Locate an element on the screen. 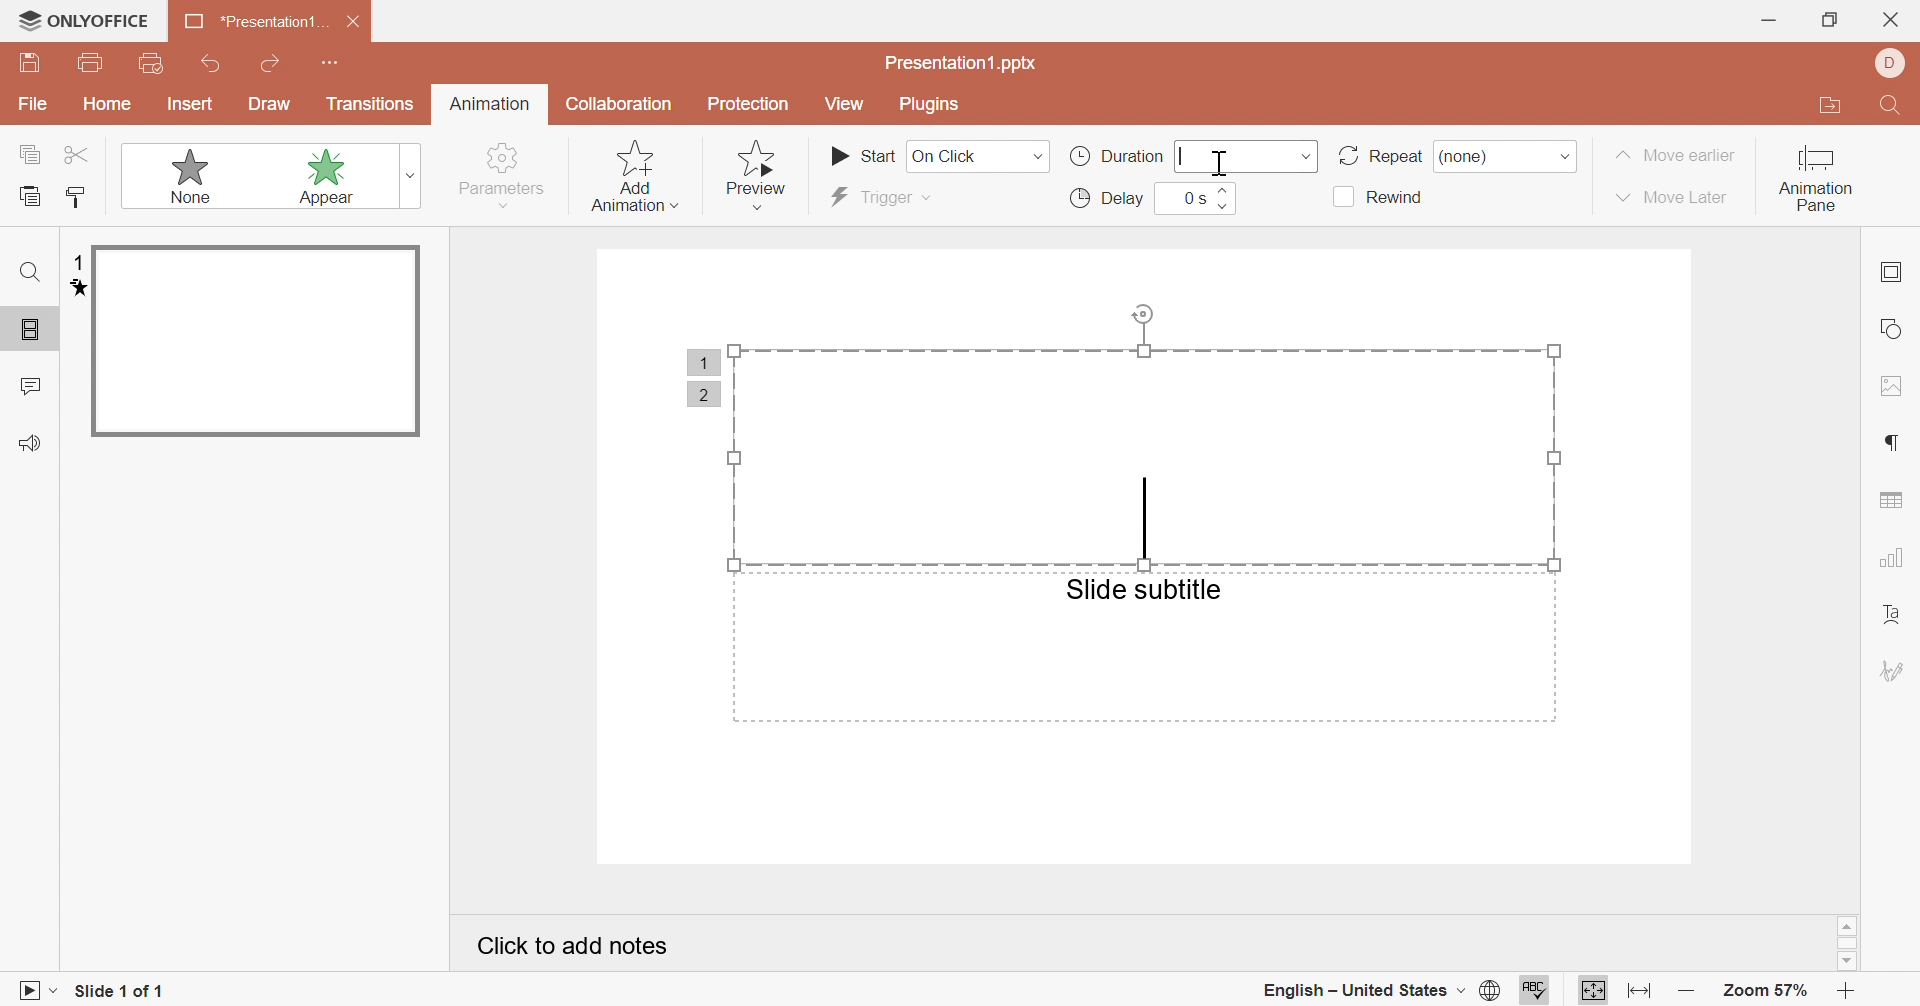  more animations is located at coordinates (412, 175).